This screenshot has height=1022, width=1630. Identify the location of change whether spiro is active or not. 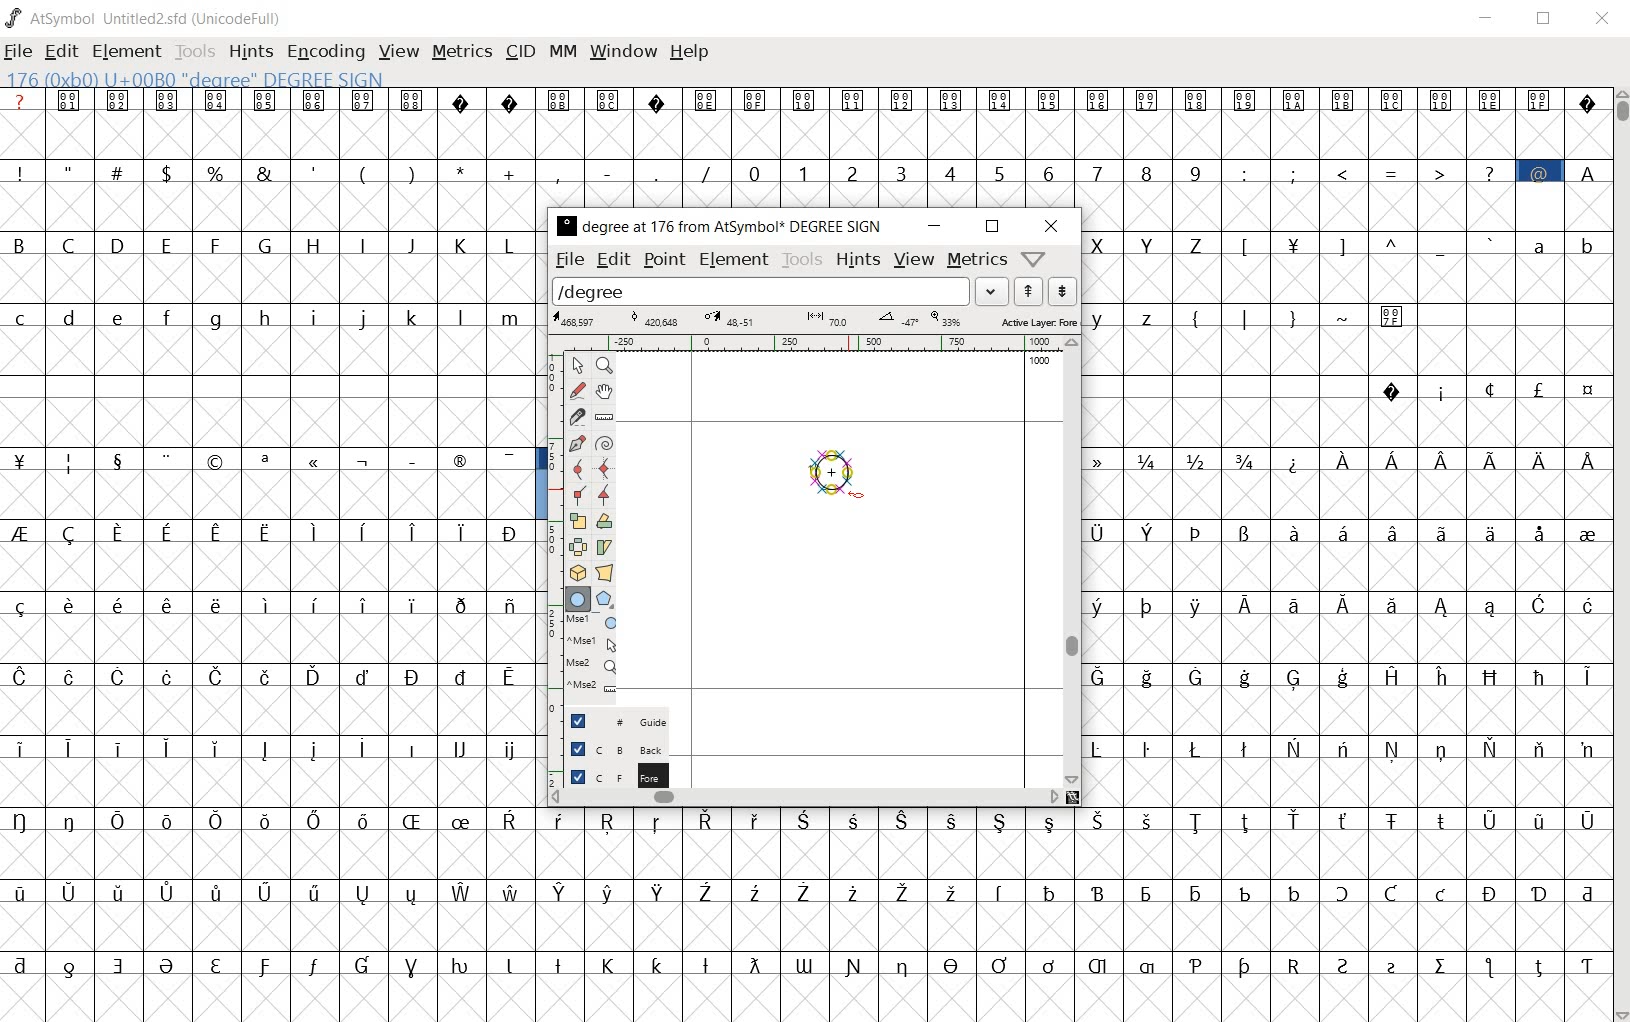
(604, 442).